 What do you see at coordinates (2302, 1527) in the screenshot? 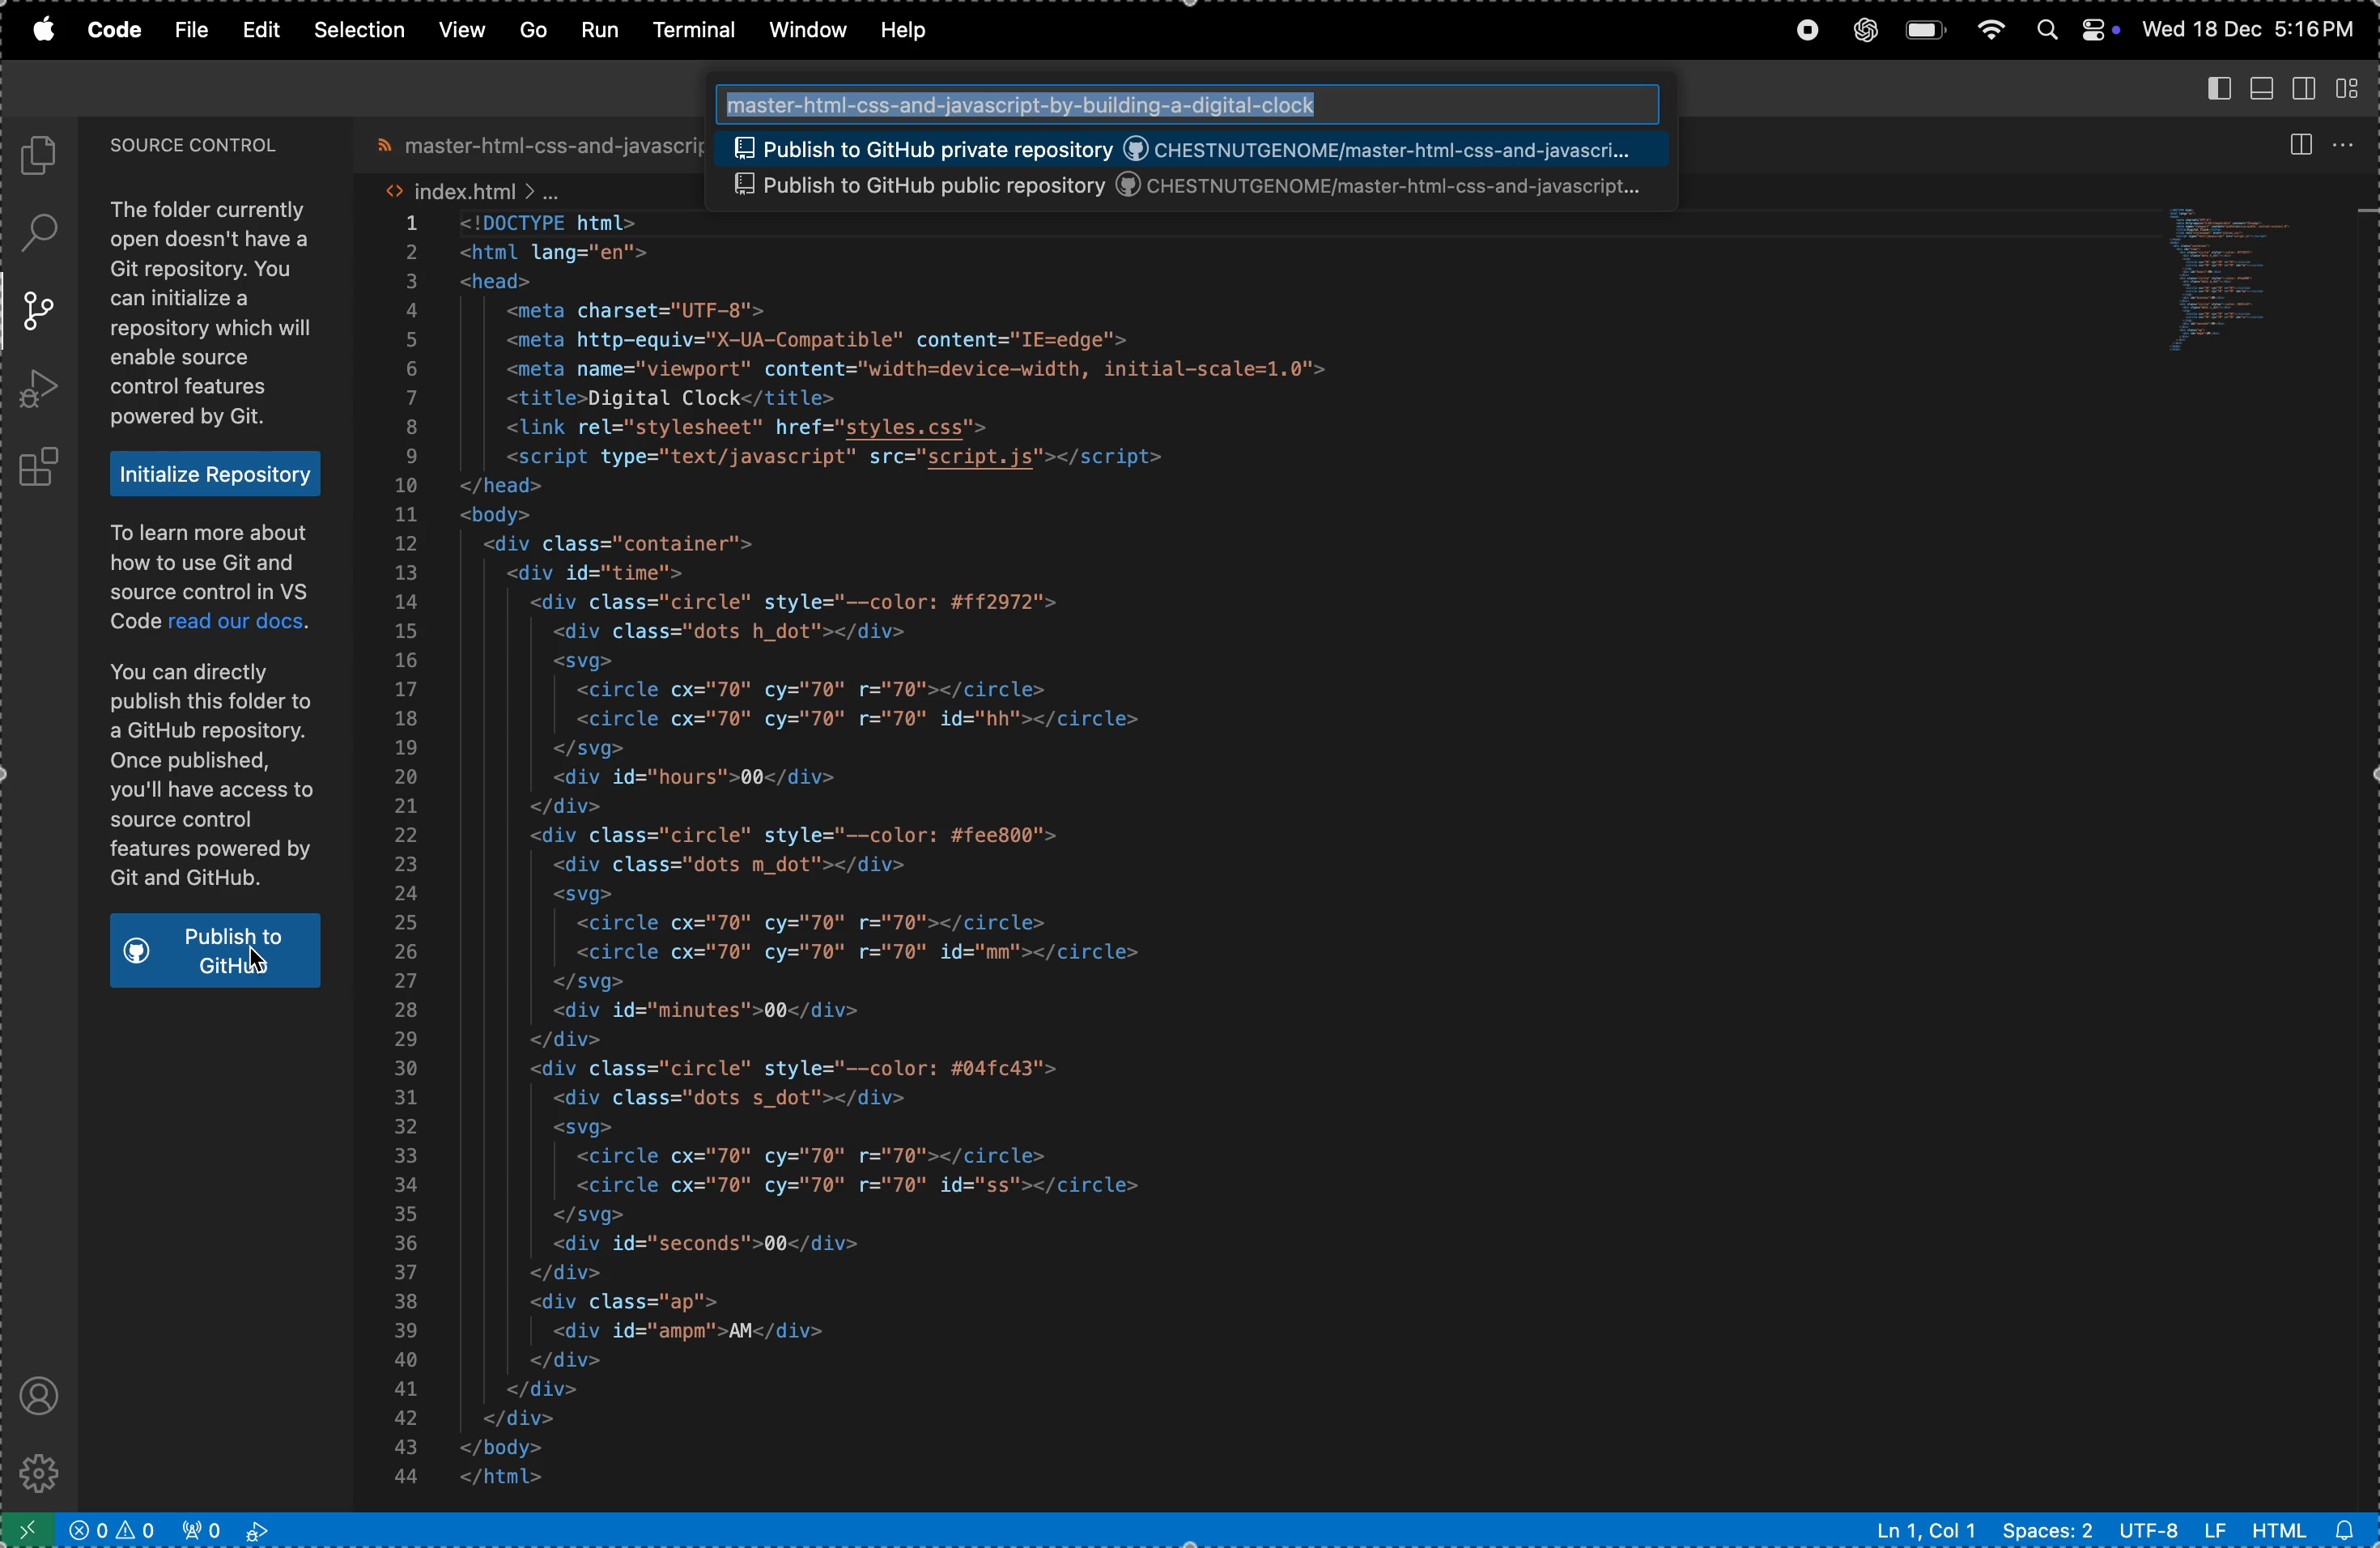
I see `html alert` at bounding box center [2302, 1527].